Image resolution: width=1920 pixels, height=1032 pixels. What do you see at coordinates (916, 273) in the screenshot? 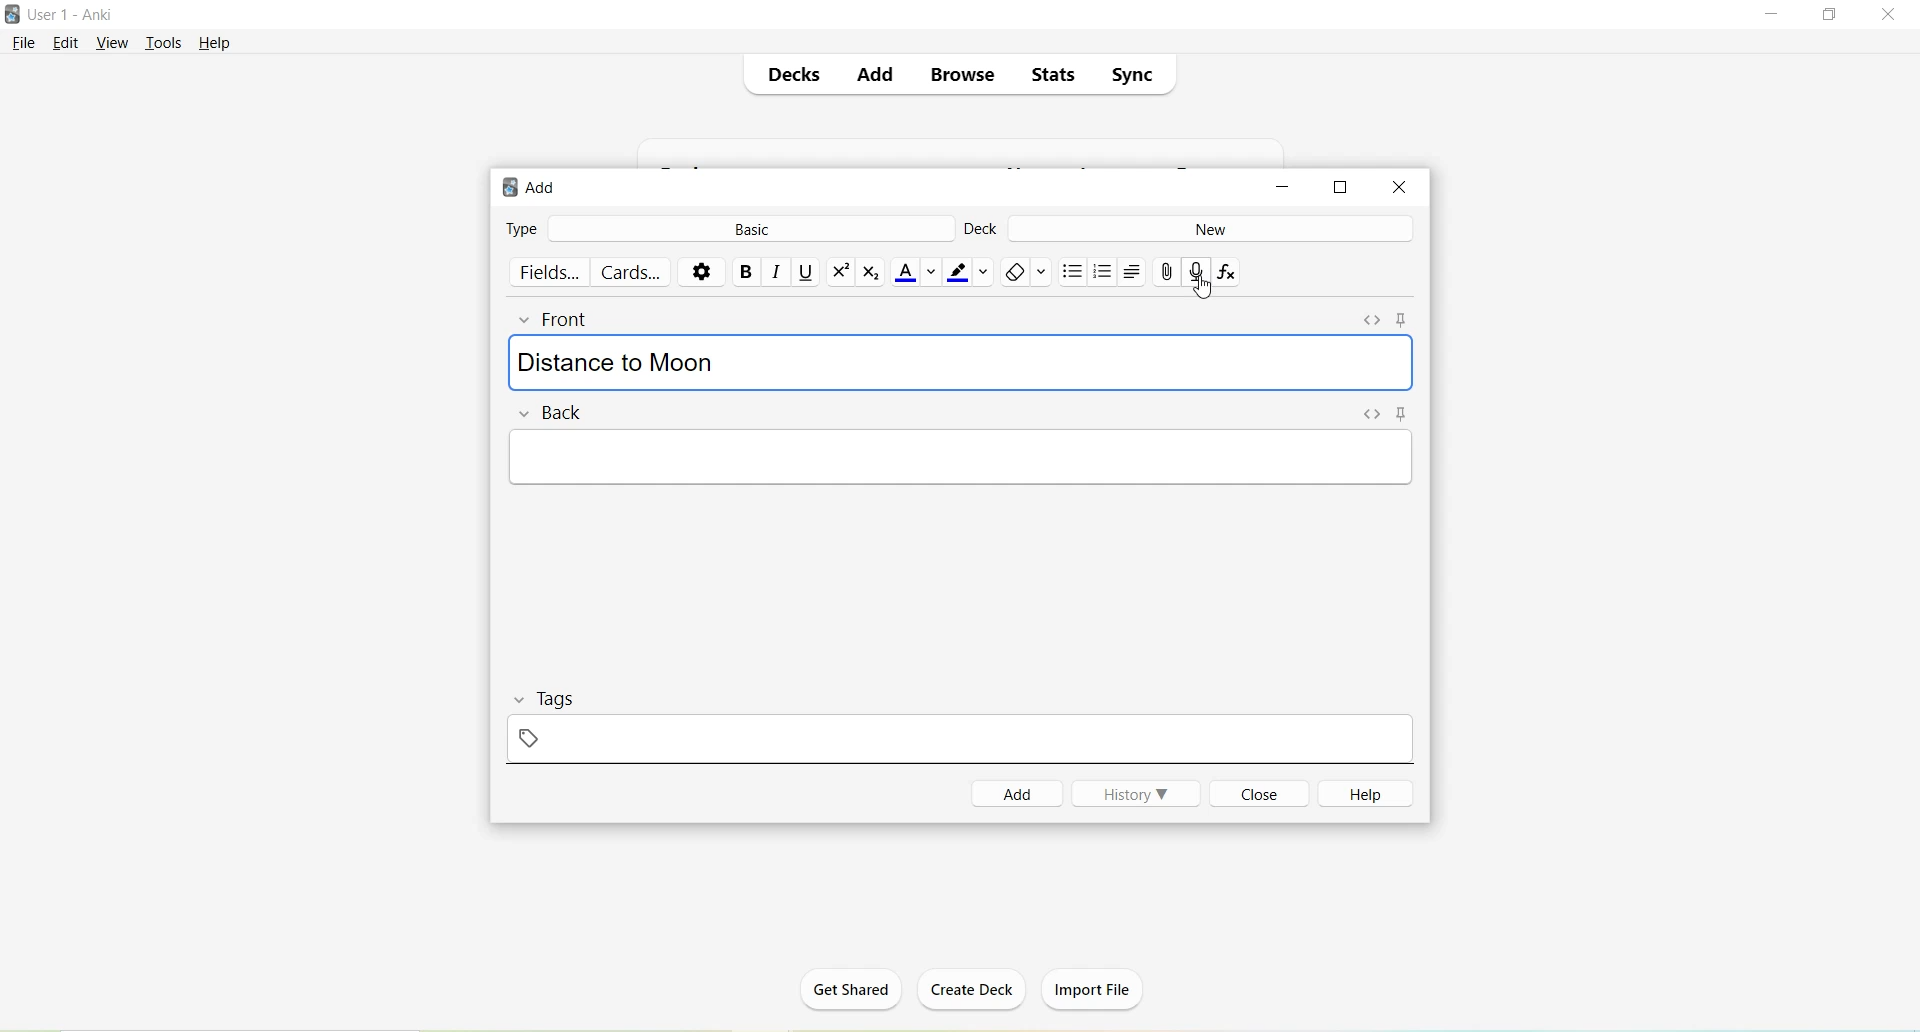
I see `Text color` at bounding box center [916, 273].